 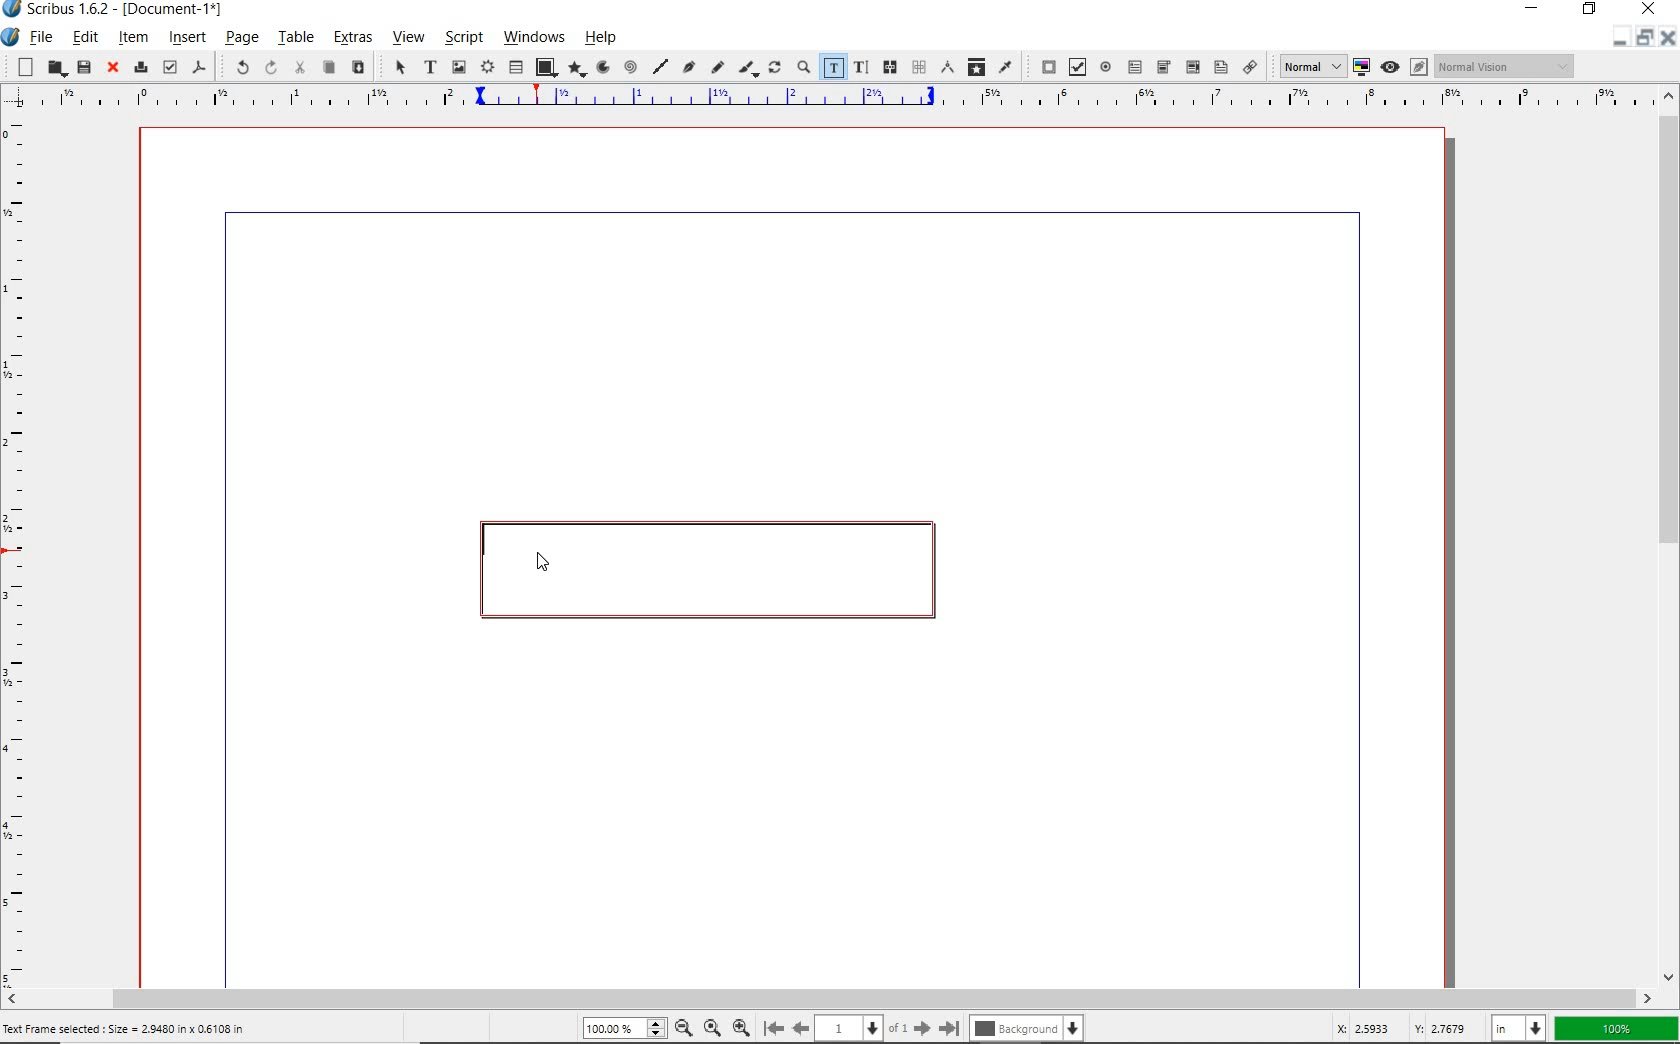 What do you see at coordinates (1668, 535) in the screenshot?
I see `scrollbar` at bounding box center [1668, 535].